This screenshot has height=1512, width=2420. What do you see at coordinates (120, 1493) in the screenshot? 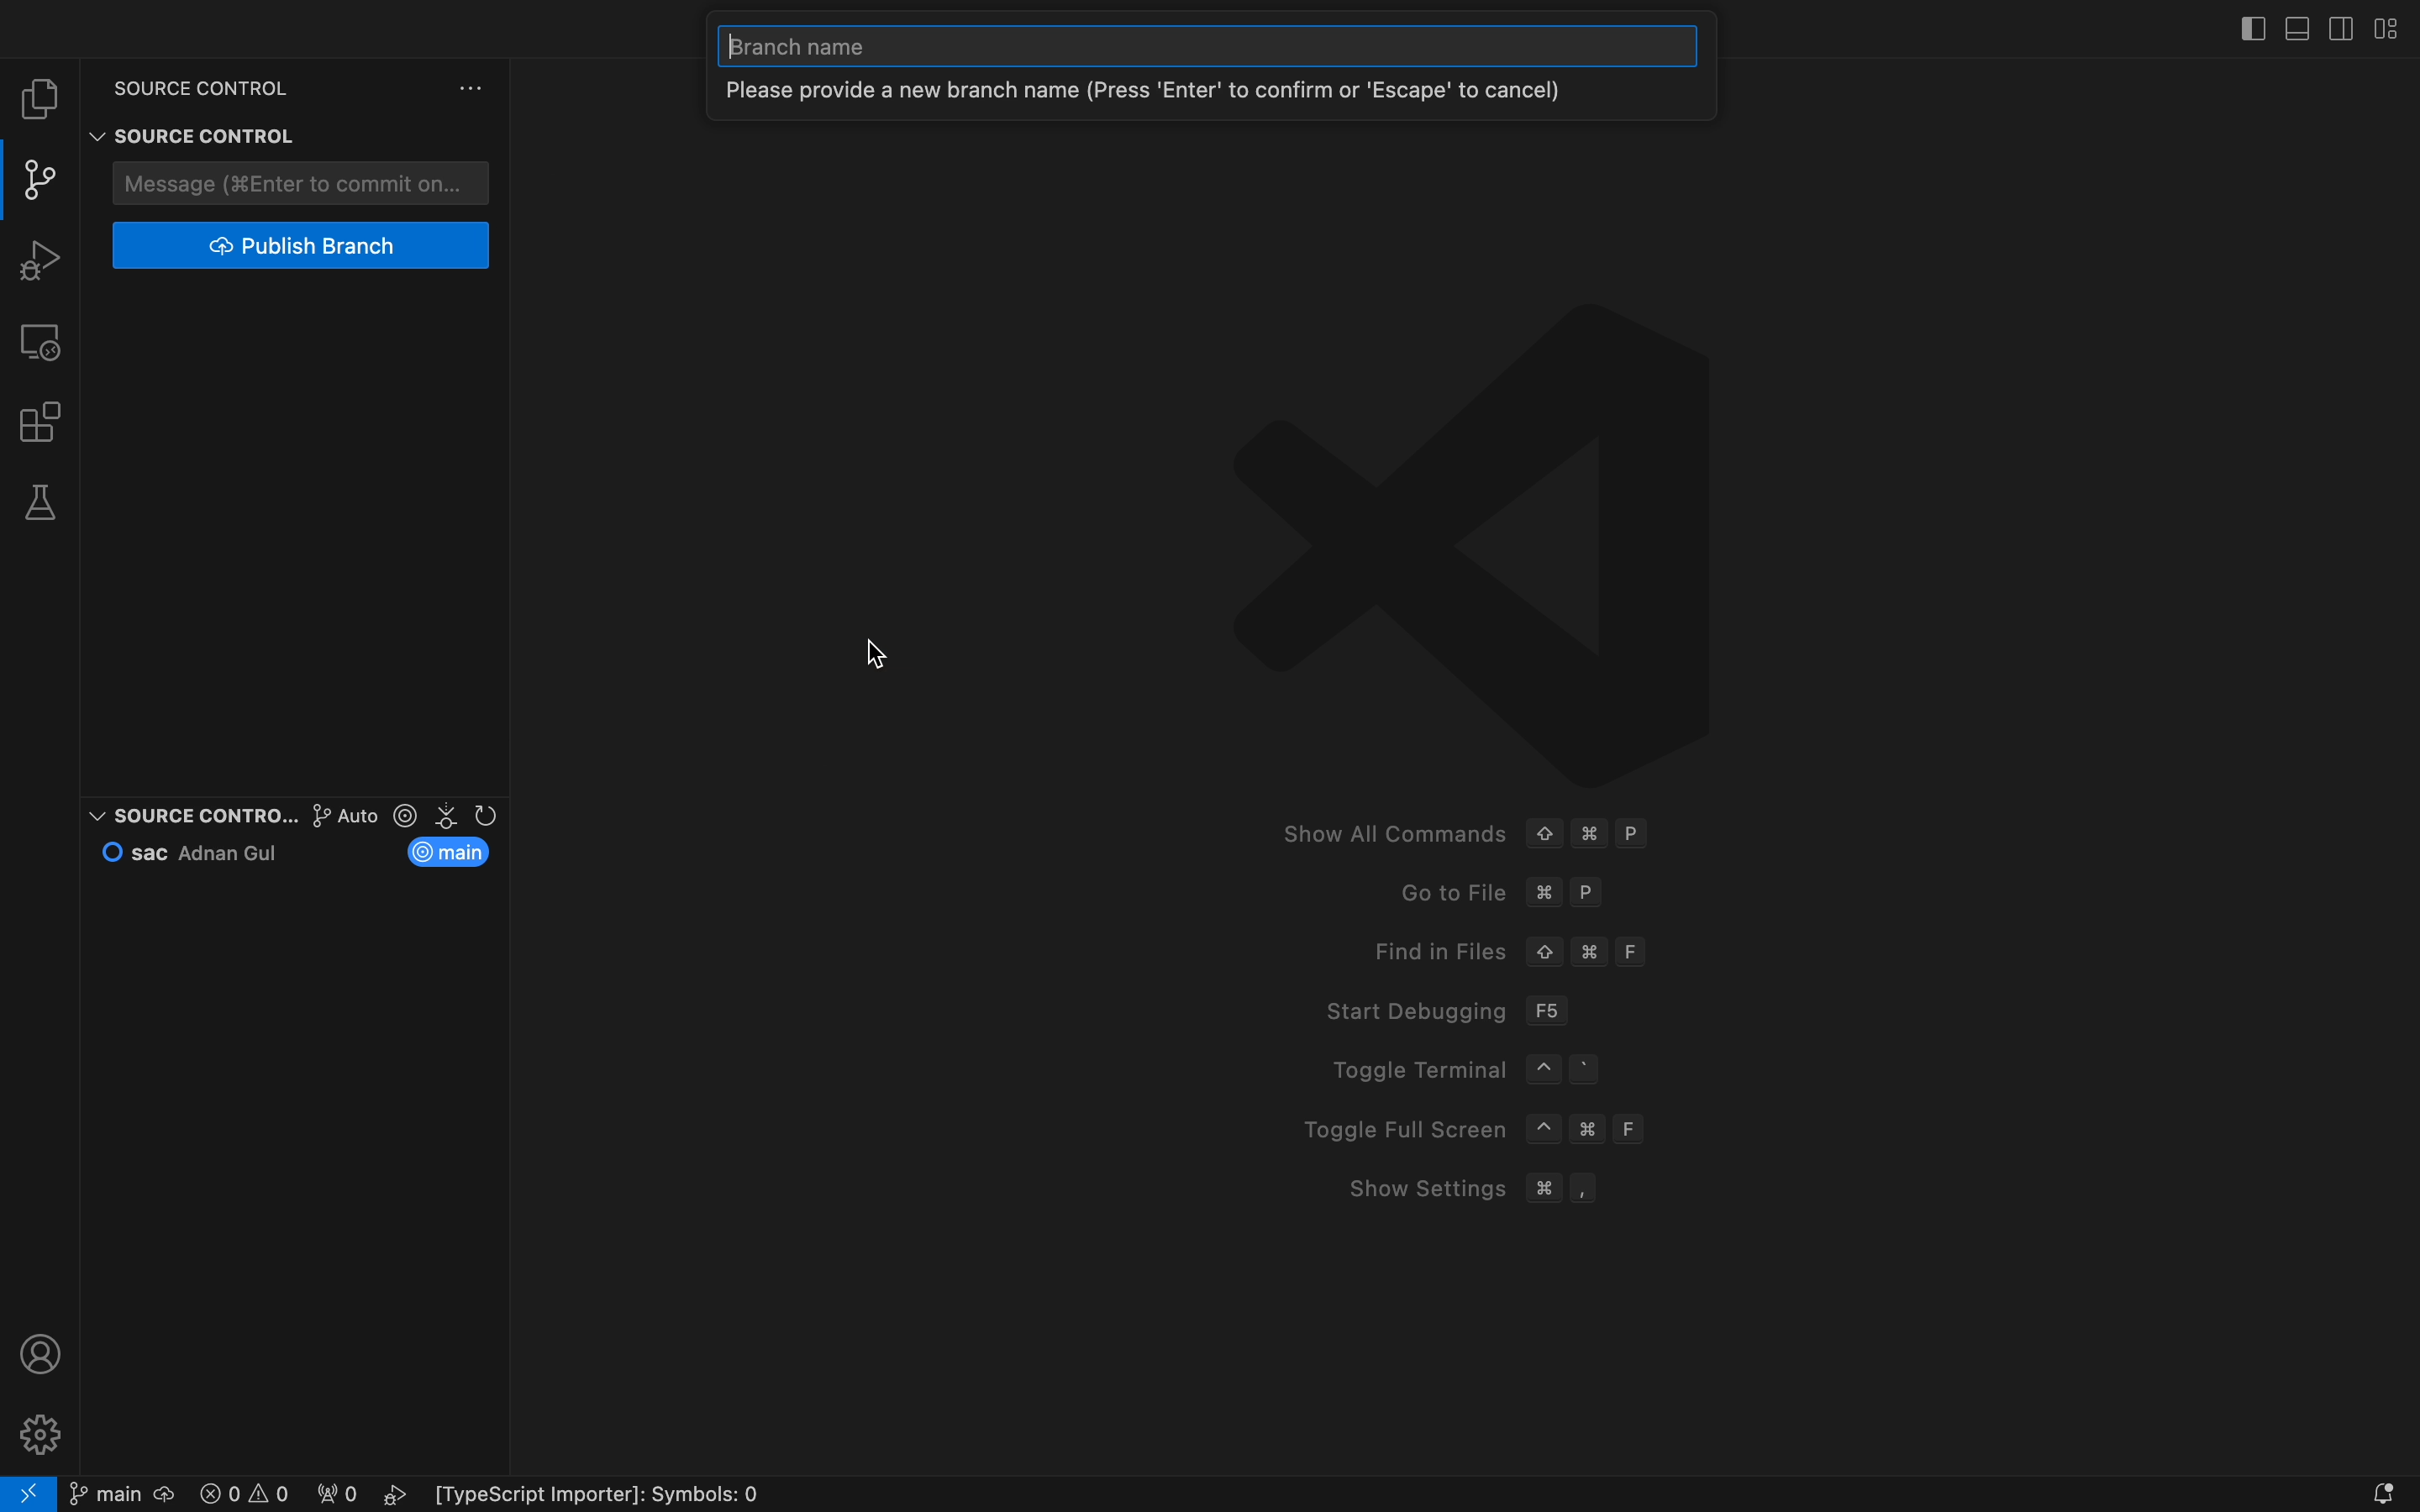
I see `git branch` at bounding box center [120, 1493].